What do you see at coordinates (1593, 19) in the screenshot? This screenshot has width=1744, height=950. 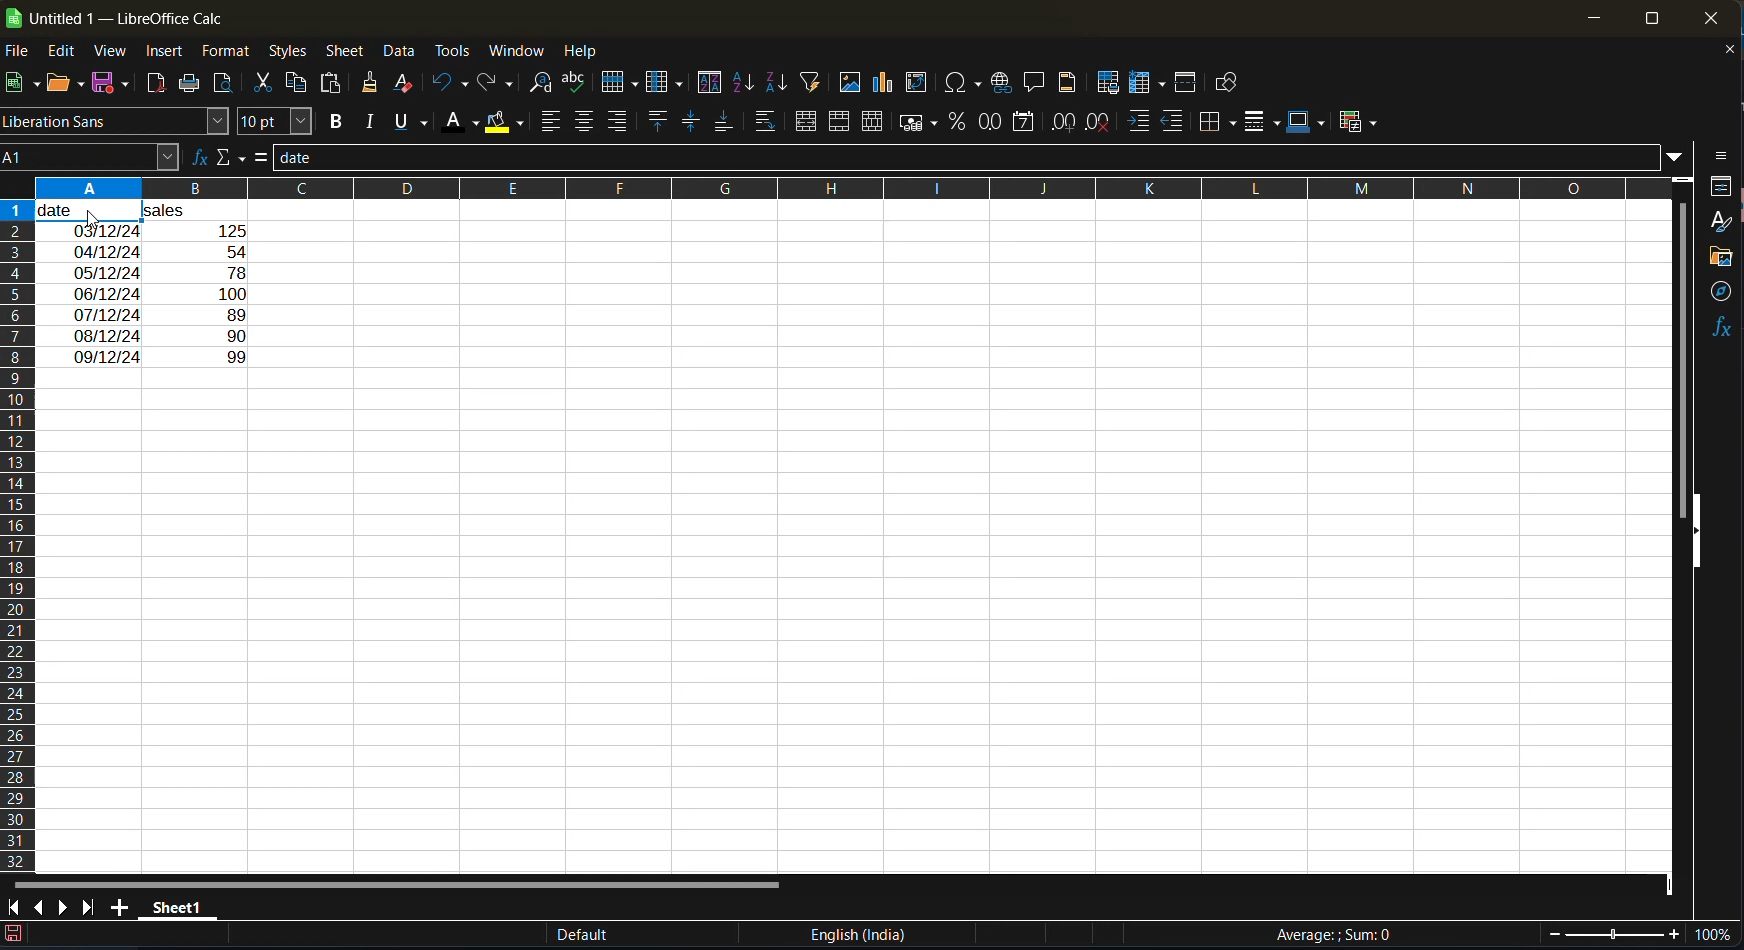 I see `minimize` at bounding box center [1593, 19].